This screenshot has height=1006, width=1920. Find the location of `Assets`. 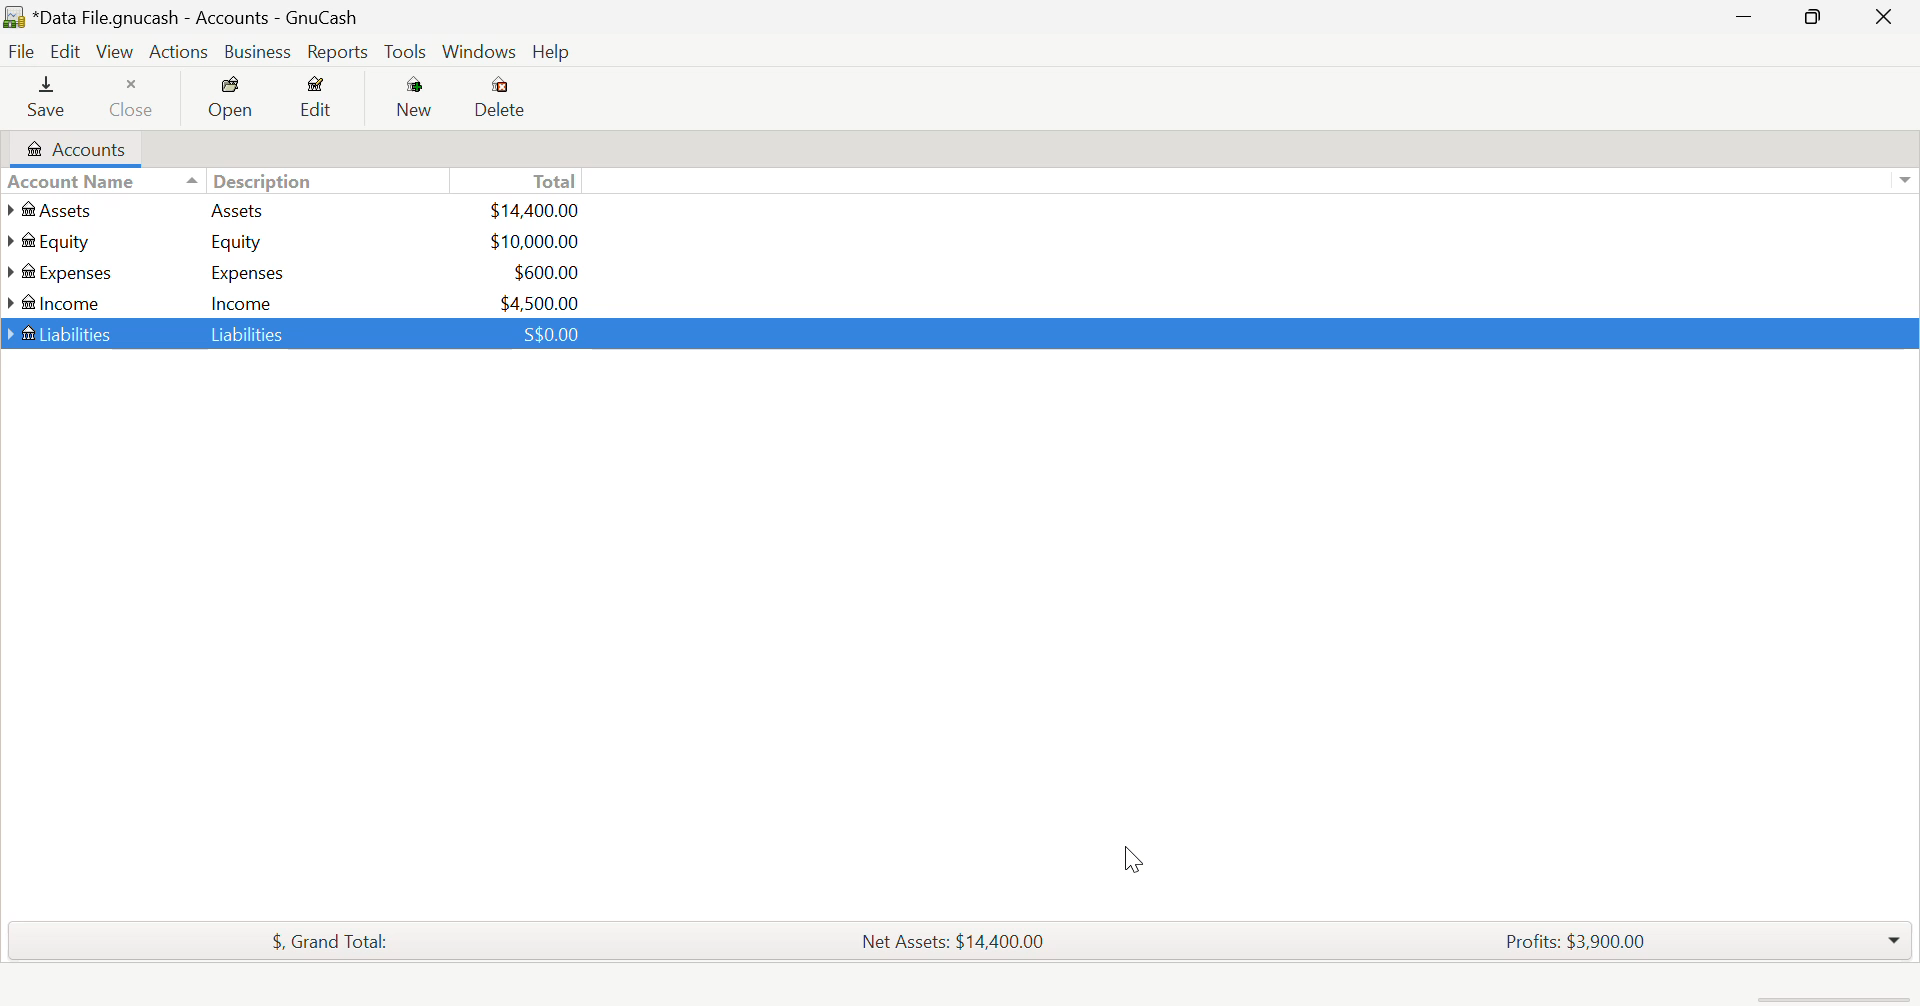

Assets is located at coordinates (238, 209).